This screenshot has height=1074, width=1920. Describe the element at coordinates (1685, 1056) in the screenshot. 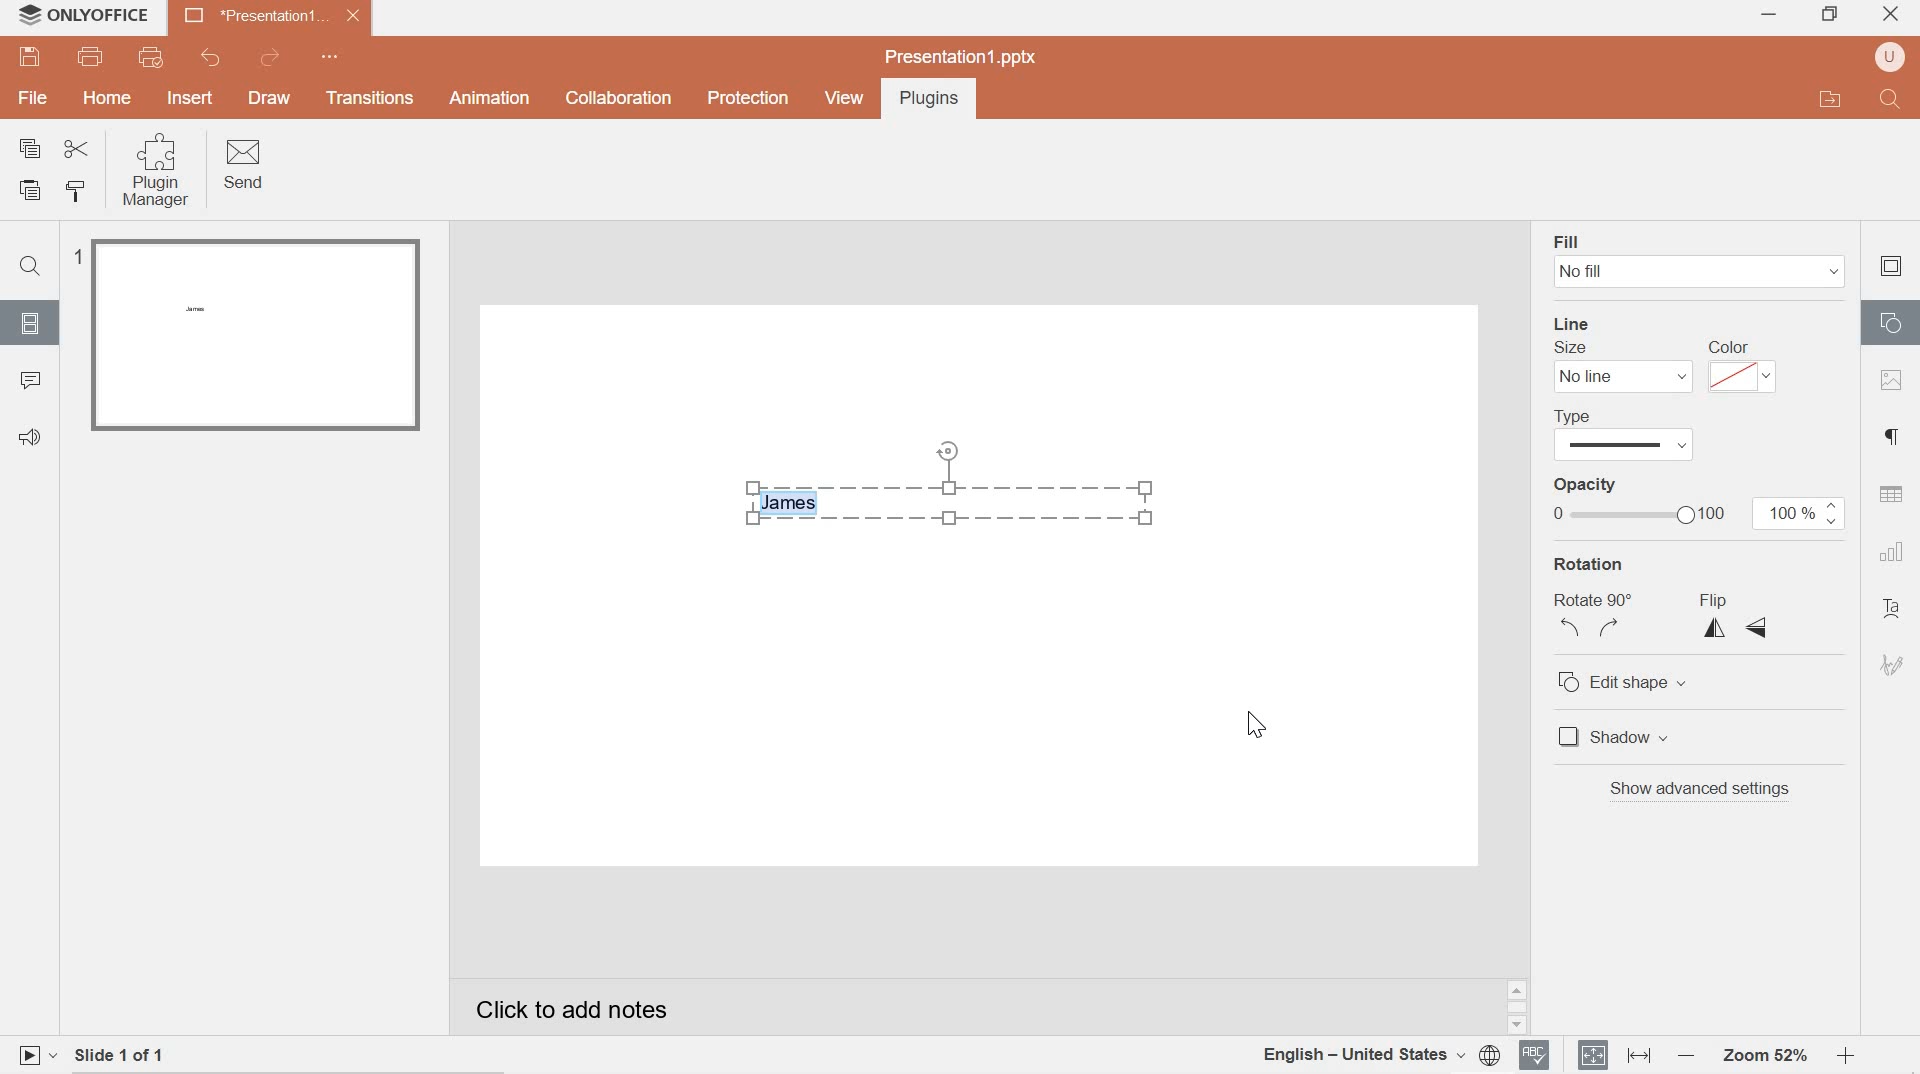

I see `Zoom out` at that location.